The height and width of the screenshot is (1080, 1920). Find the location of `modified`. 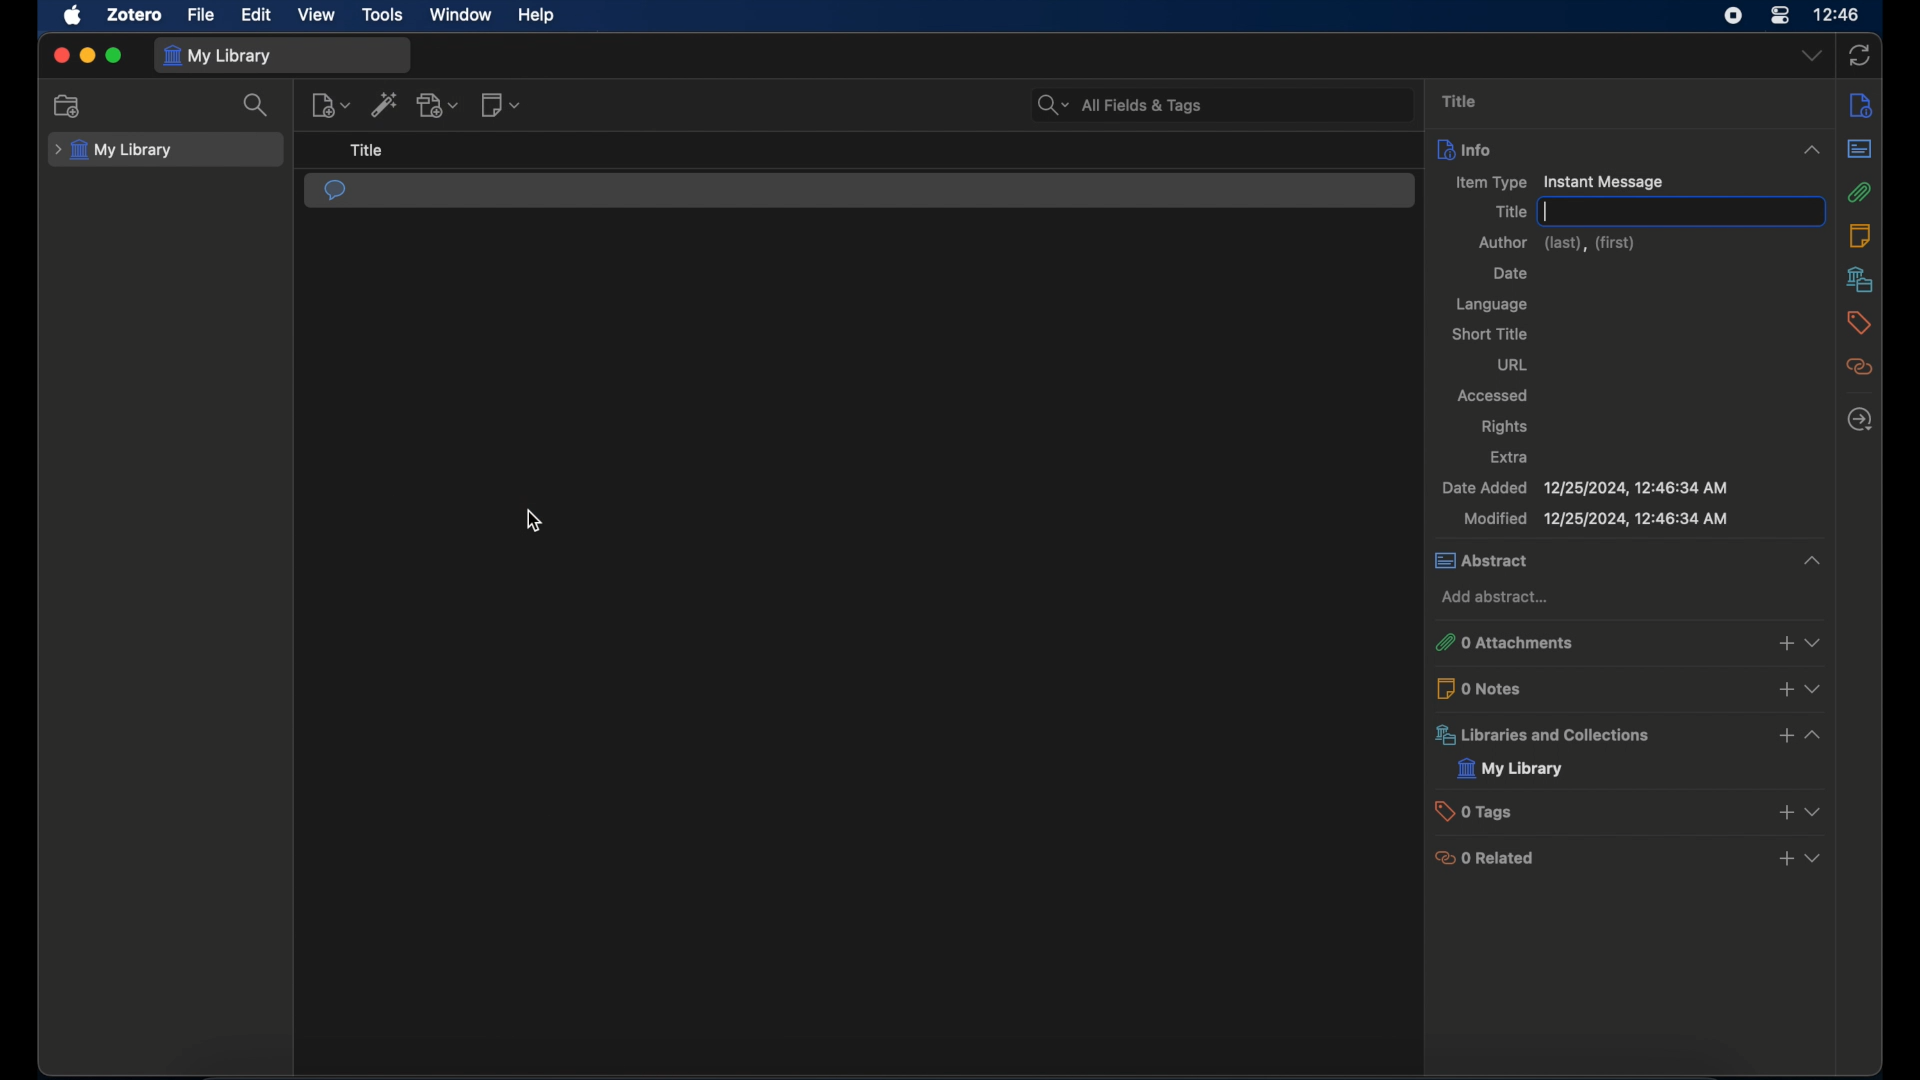

modified is located at coordinates (1596, 519).